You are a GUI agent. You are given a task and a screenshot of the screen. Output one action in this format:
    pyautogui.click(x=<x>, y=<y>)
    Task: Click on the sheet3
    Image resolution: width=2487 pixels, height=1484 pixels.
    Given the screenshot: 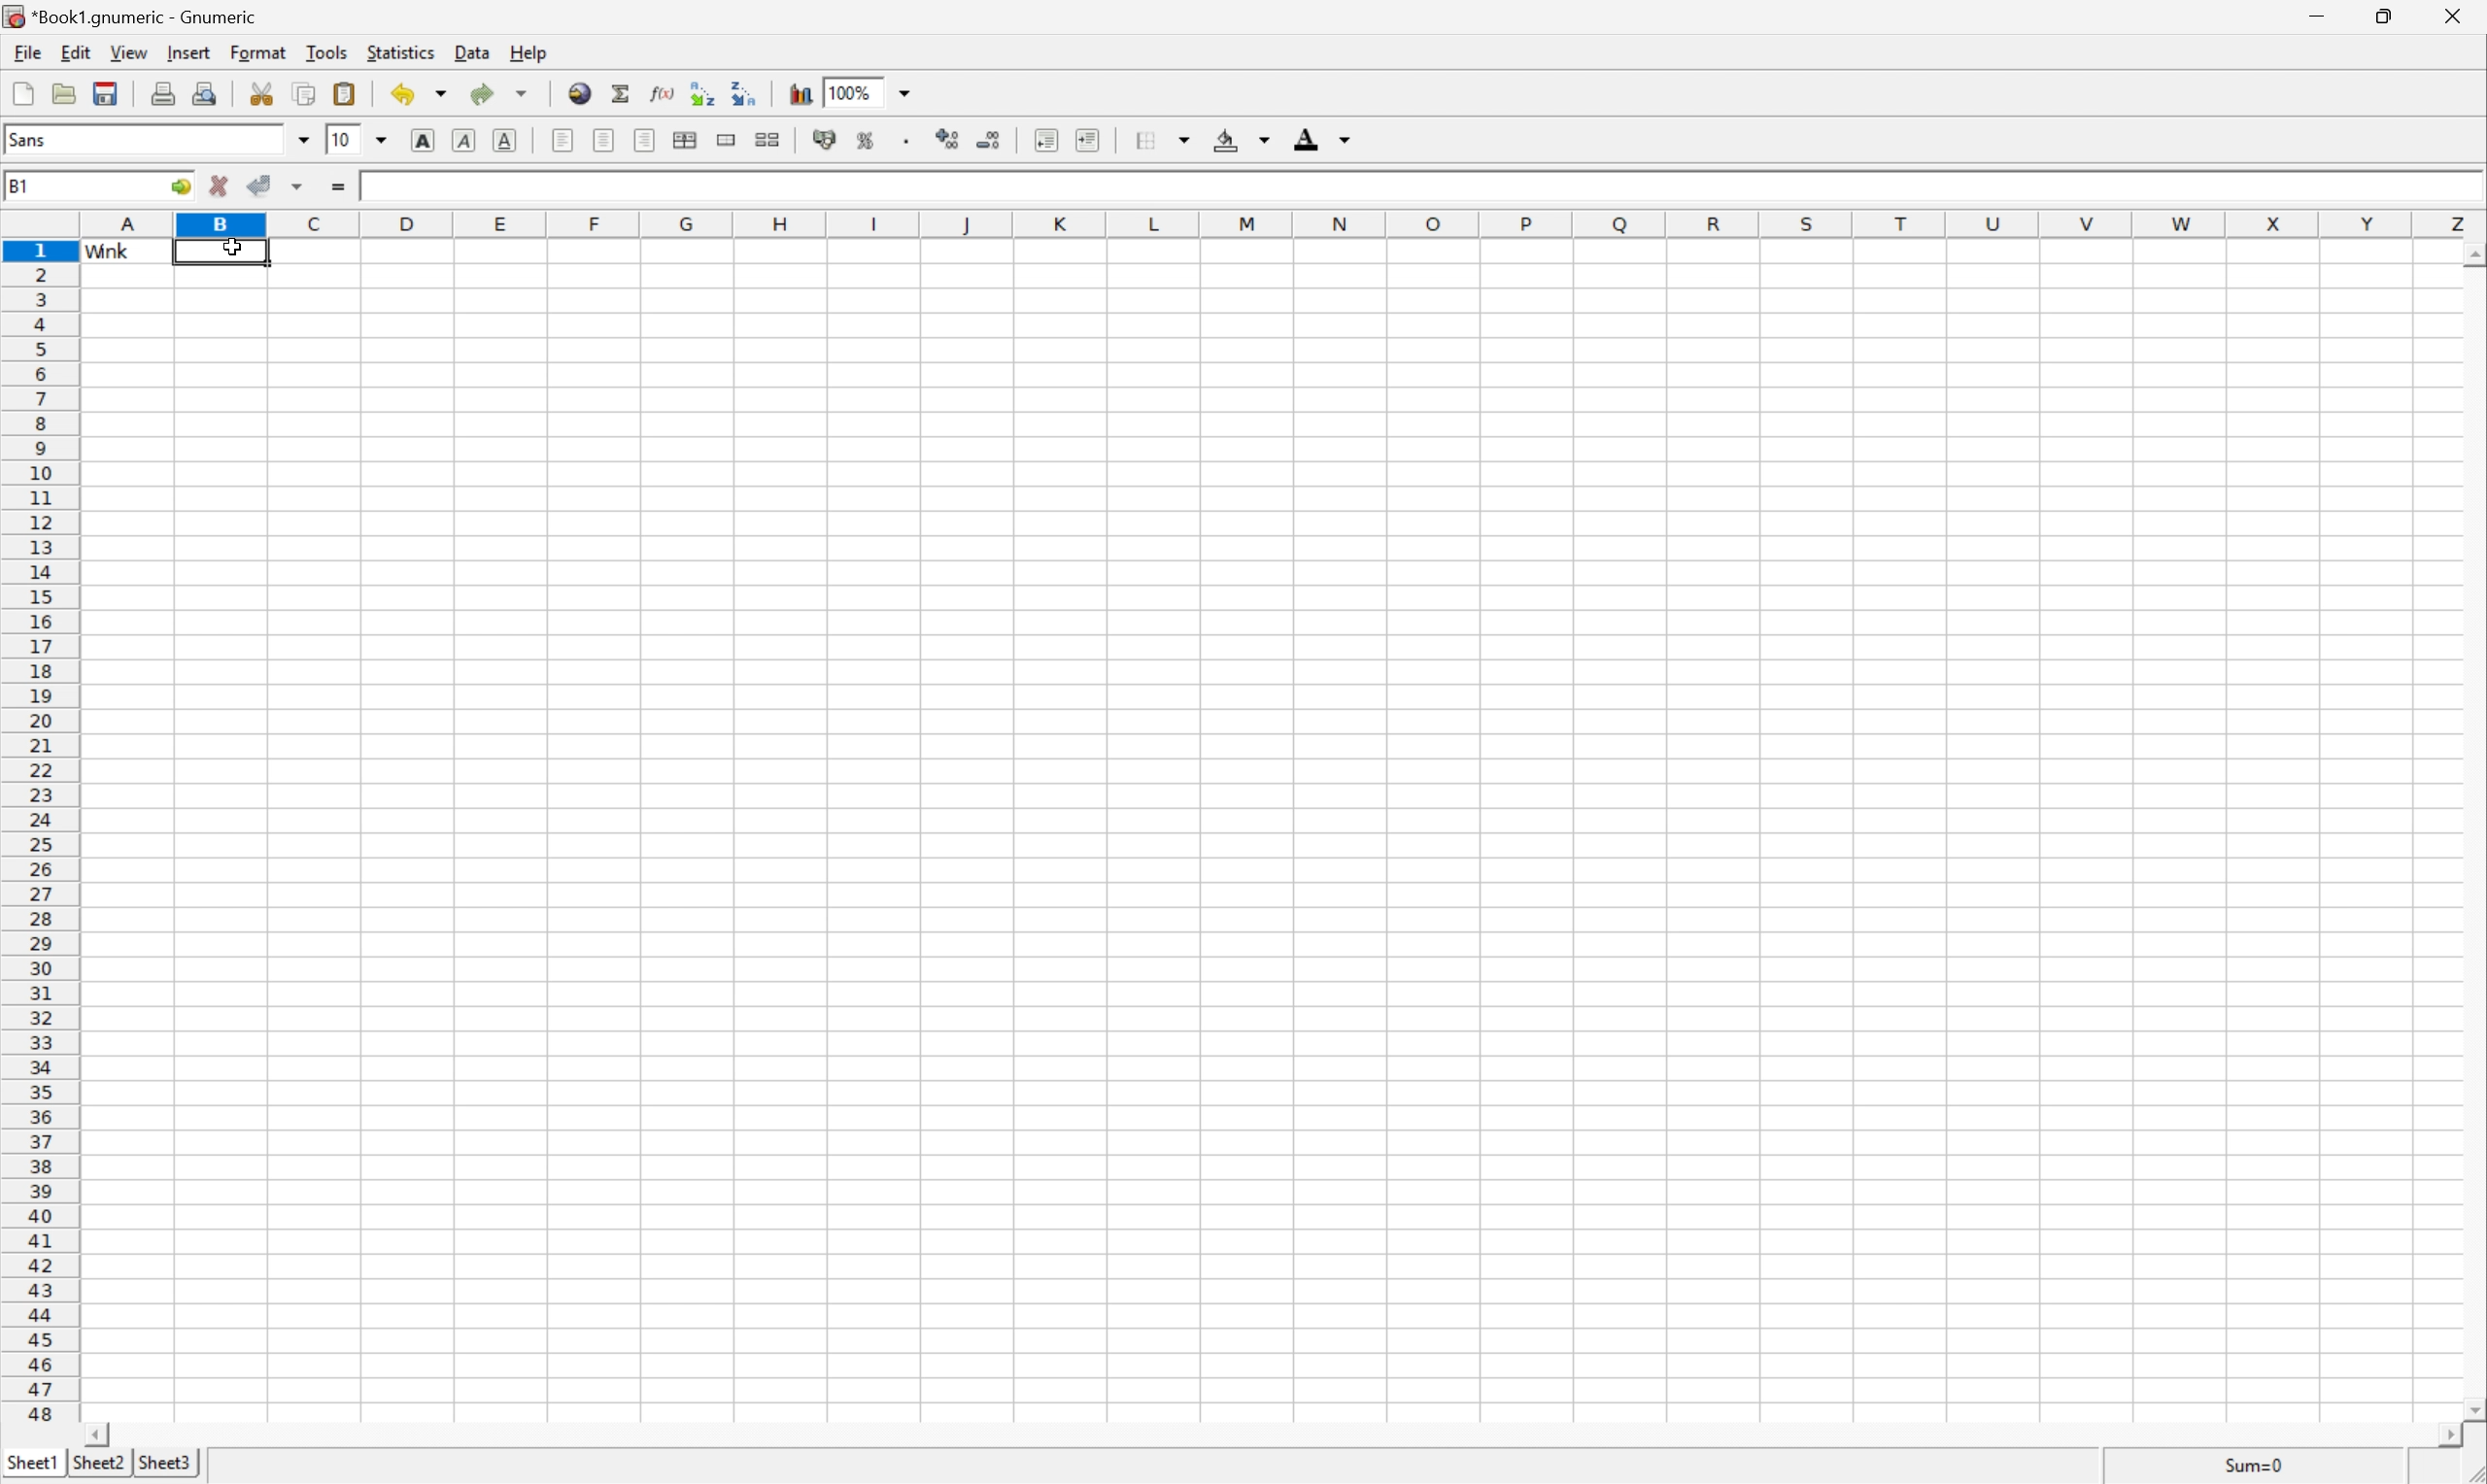 What is the action you would take?
    pyautogui.click(x=165, y=1463)
    